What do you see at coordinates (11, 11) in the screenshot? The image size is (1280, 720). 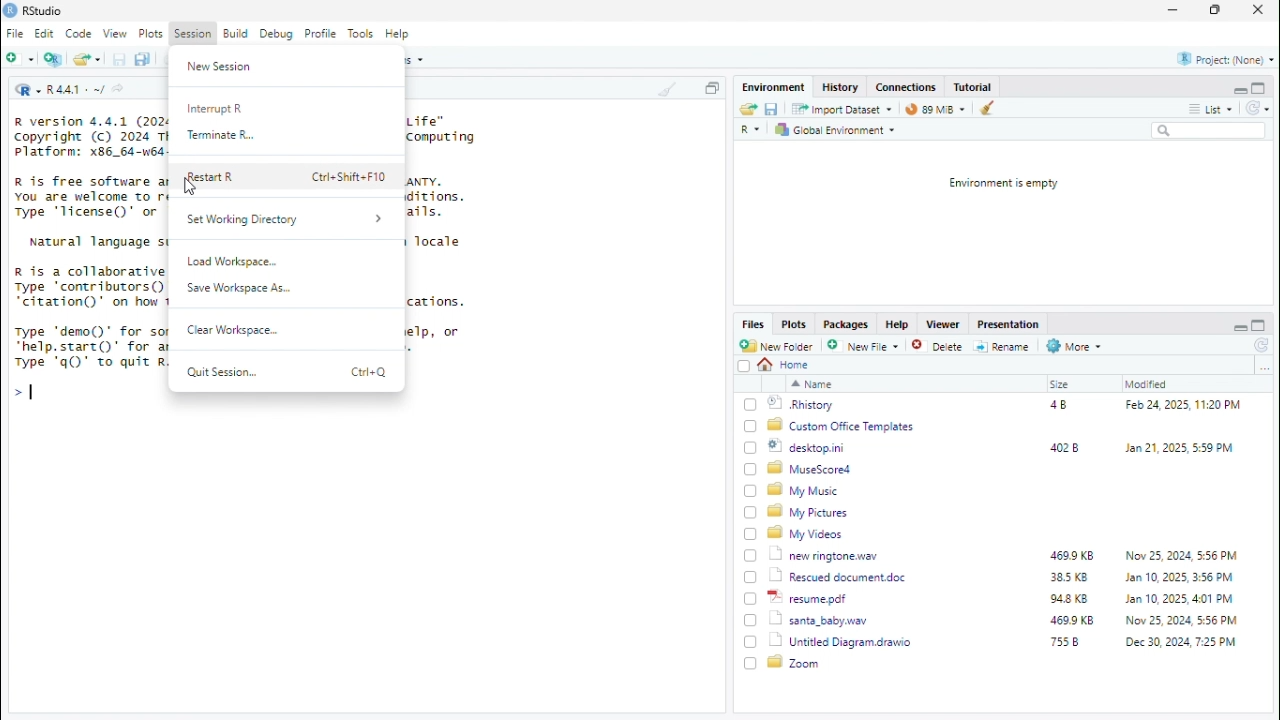 I see `logo` at bounding box center [11, 11].